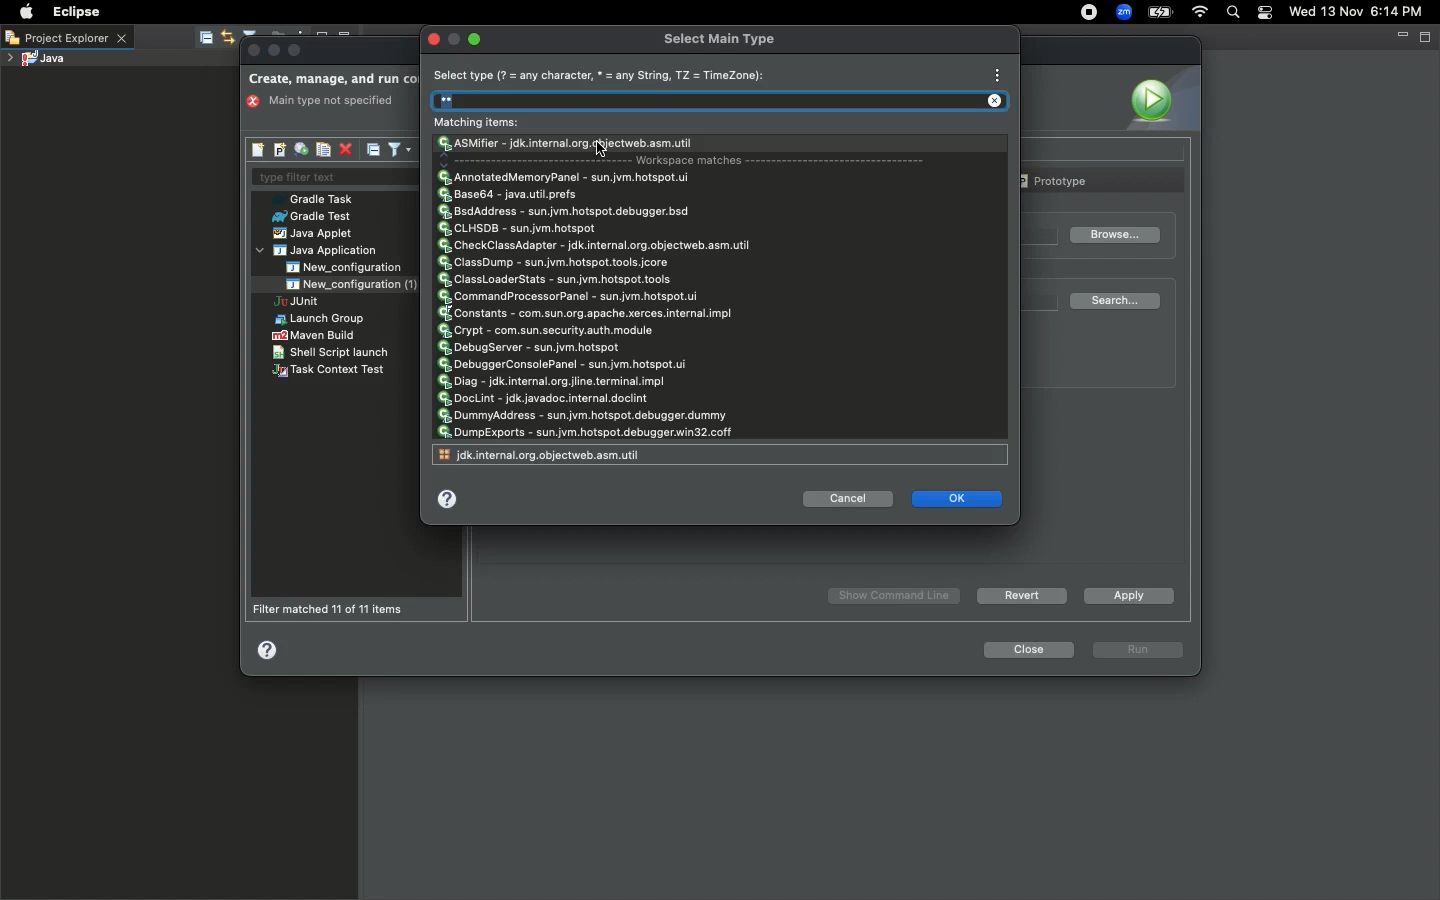 The image size is (1440, 900). I want to click on Browse, so click(1113, 236).